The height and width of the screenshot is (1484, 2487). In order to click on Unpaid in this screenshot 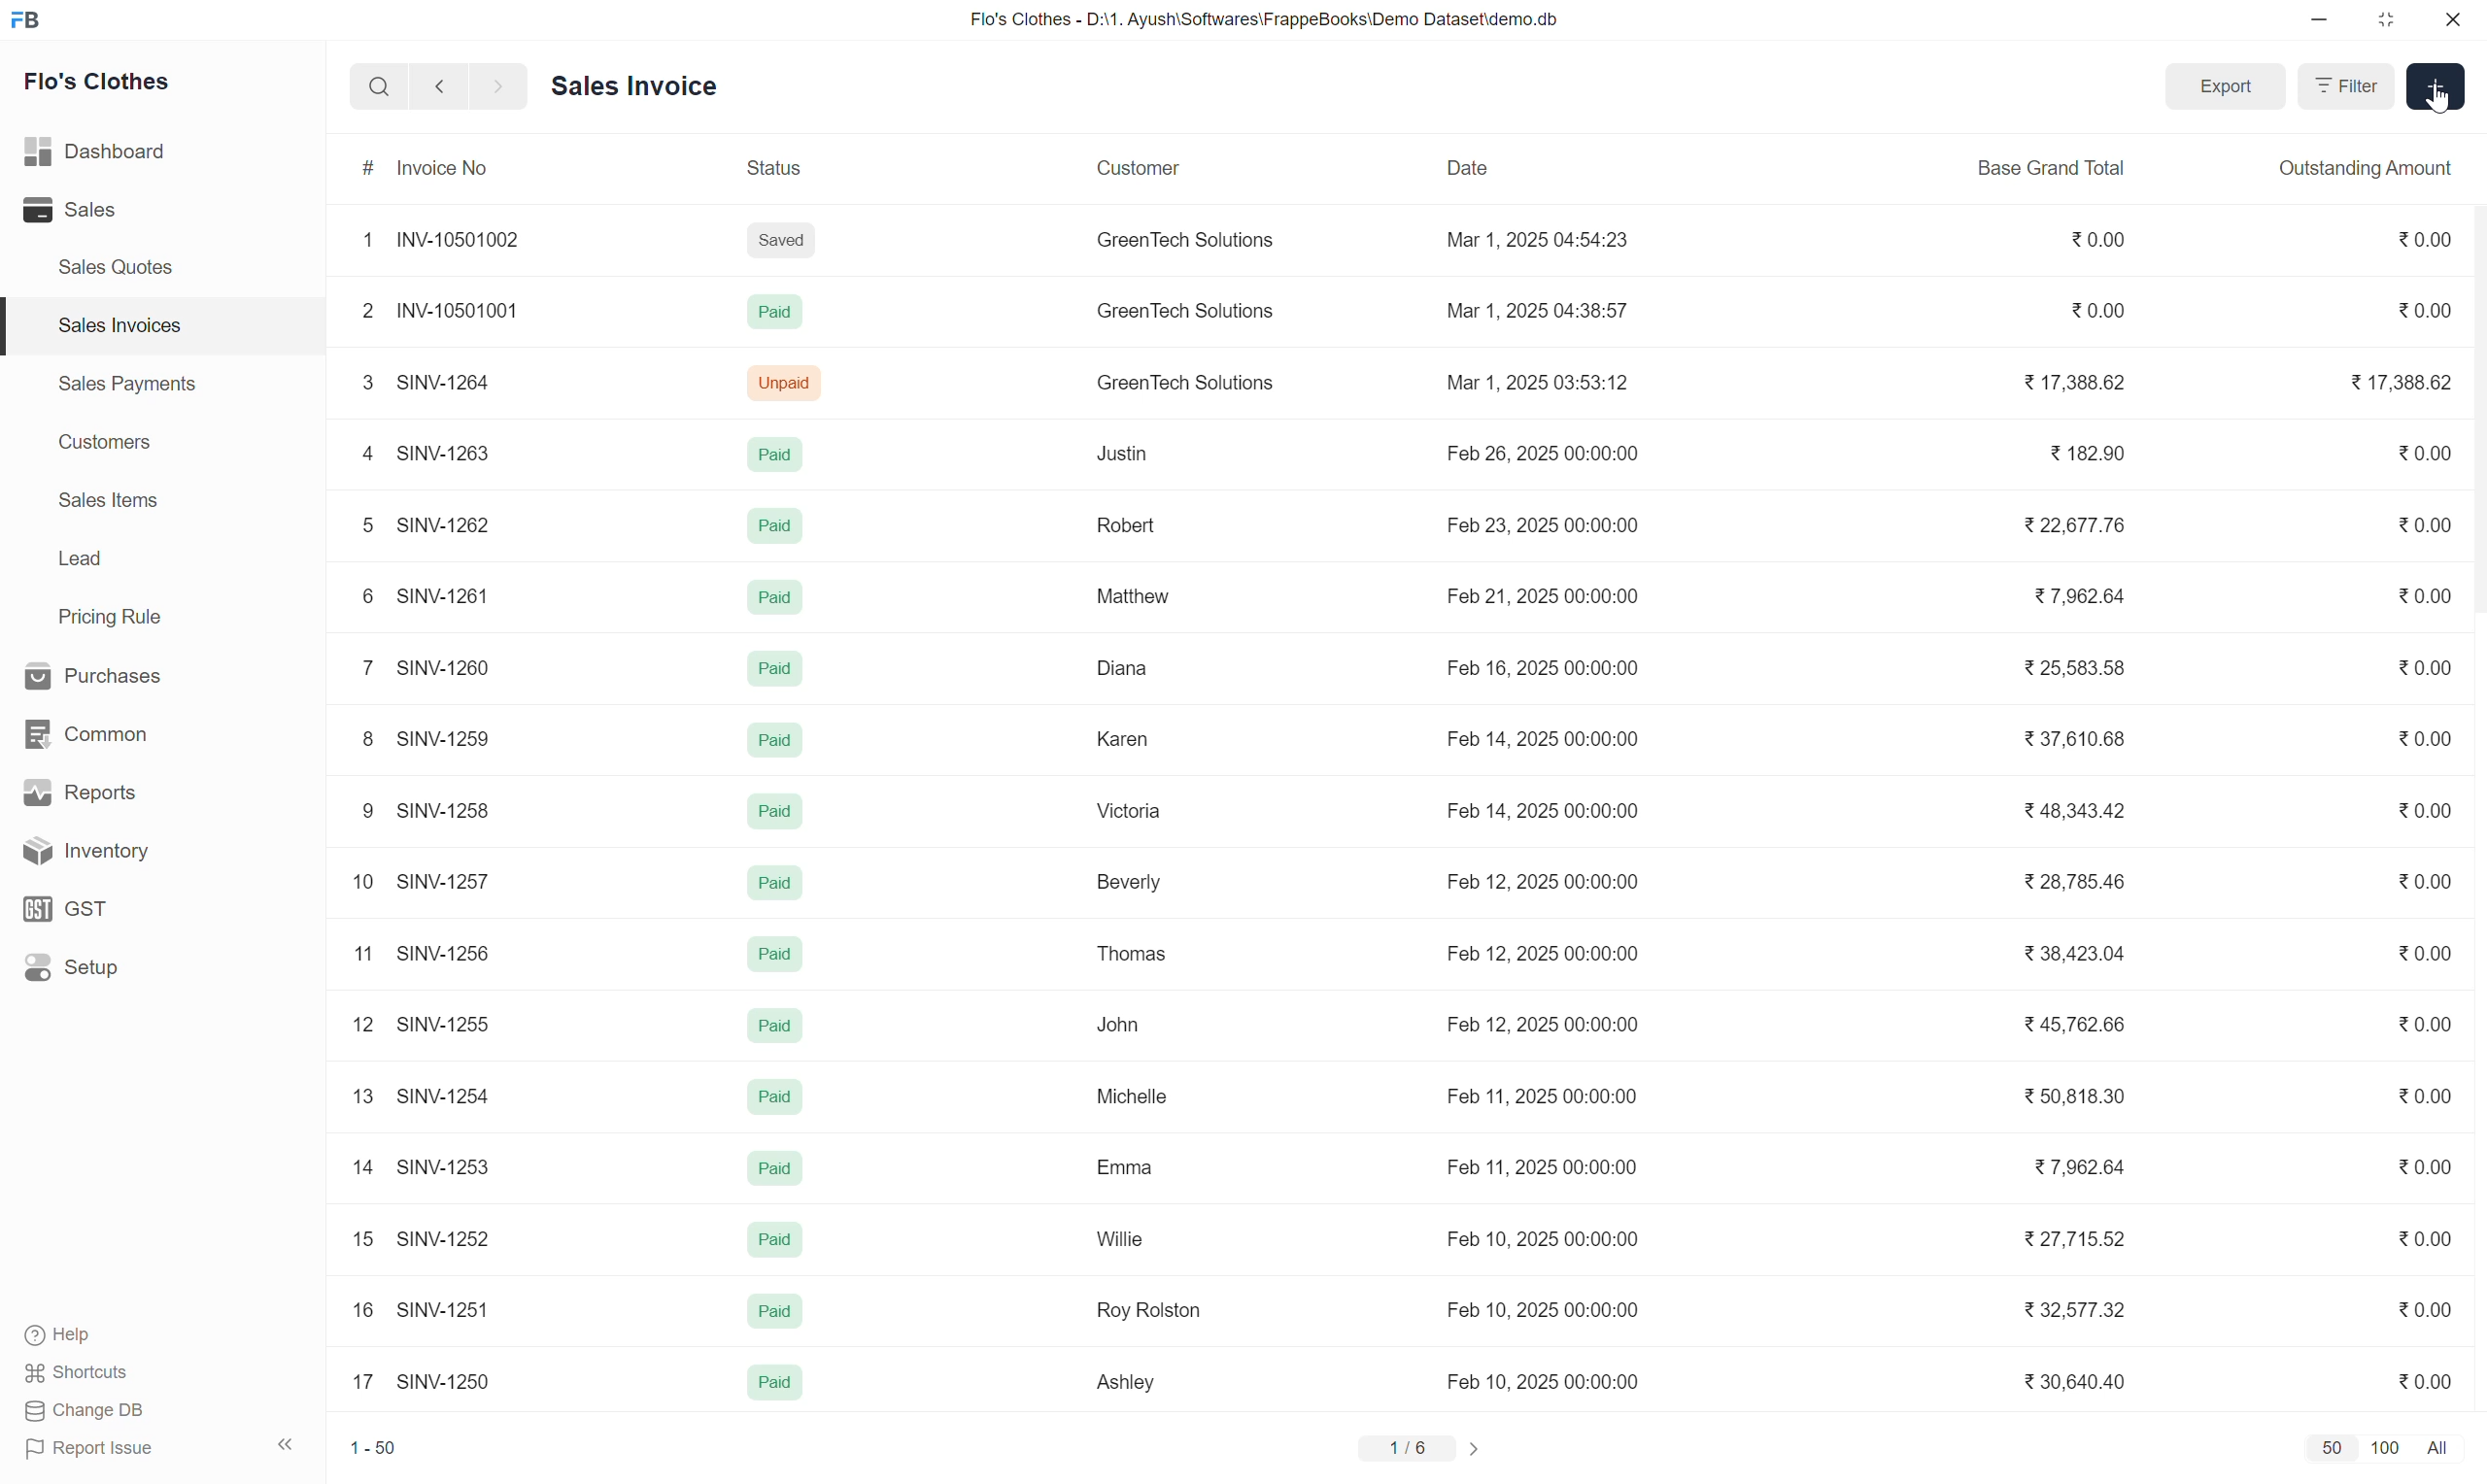, I will do `click(776, 381)`.